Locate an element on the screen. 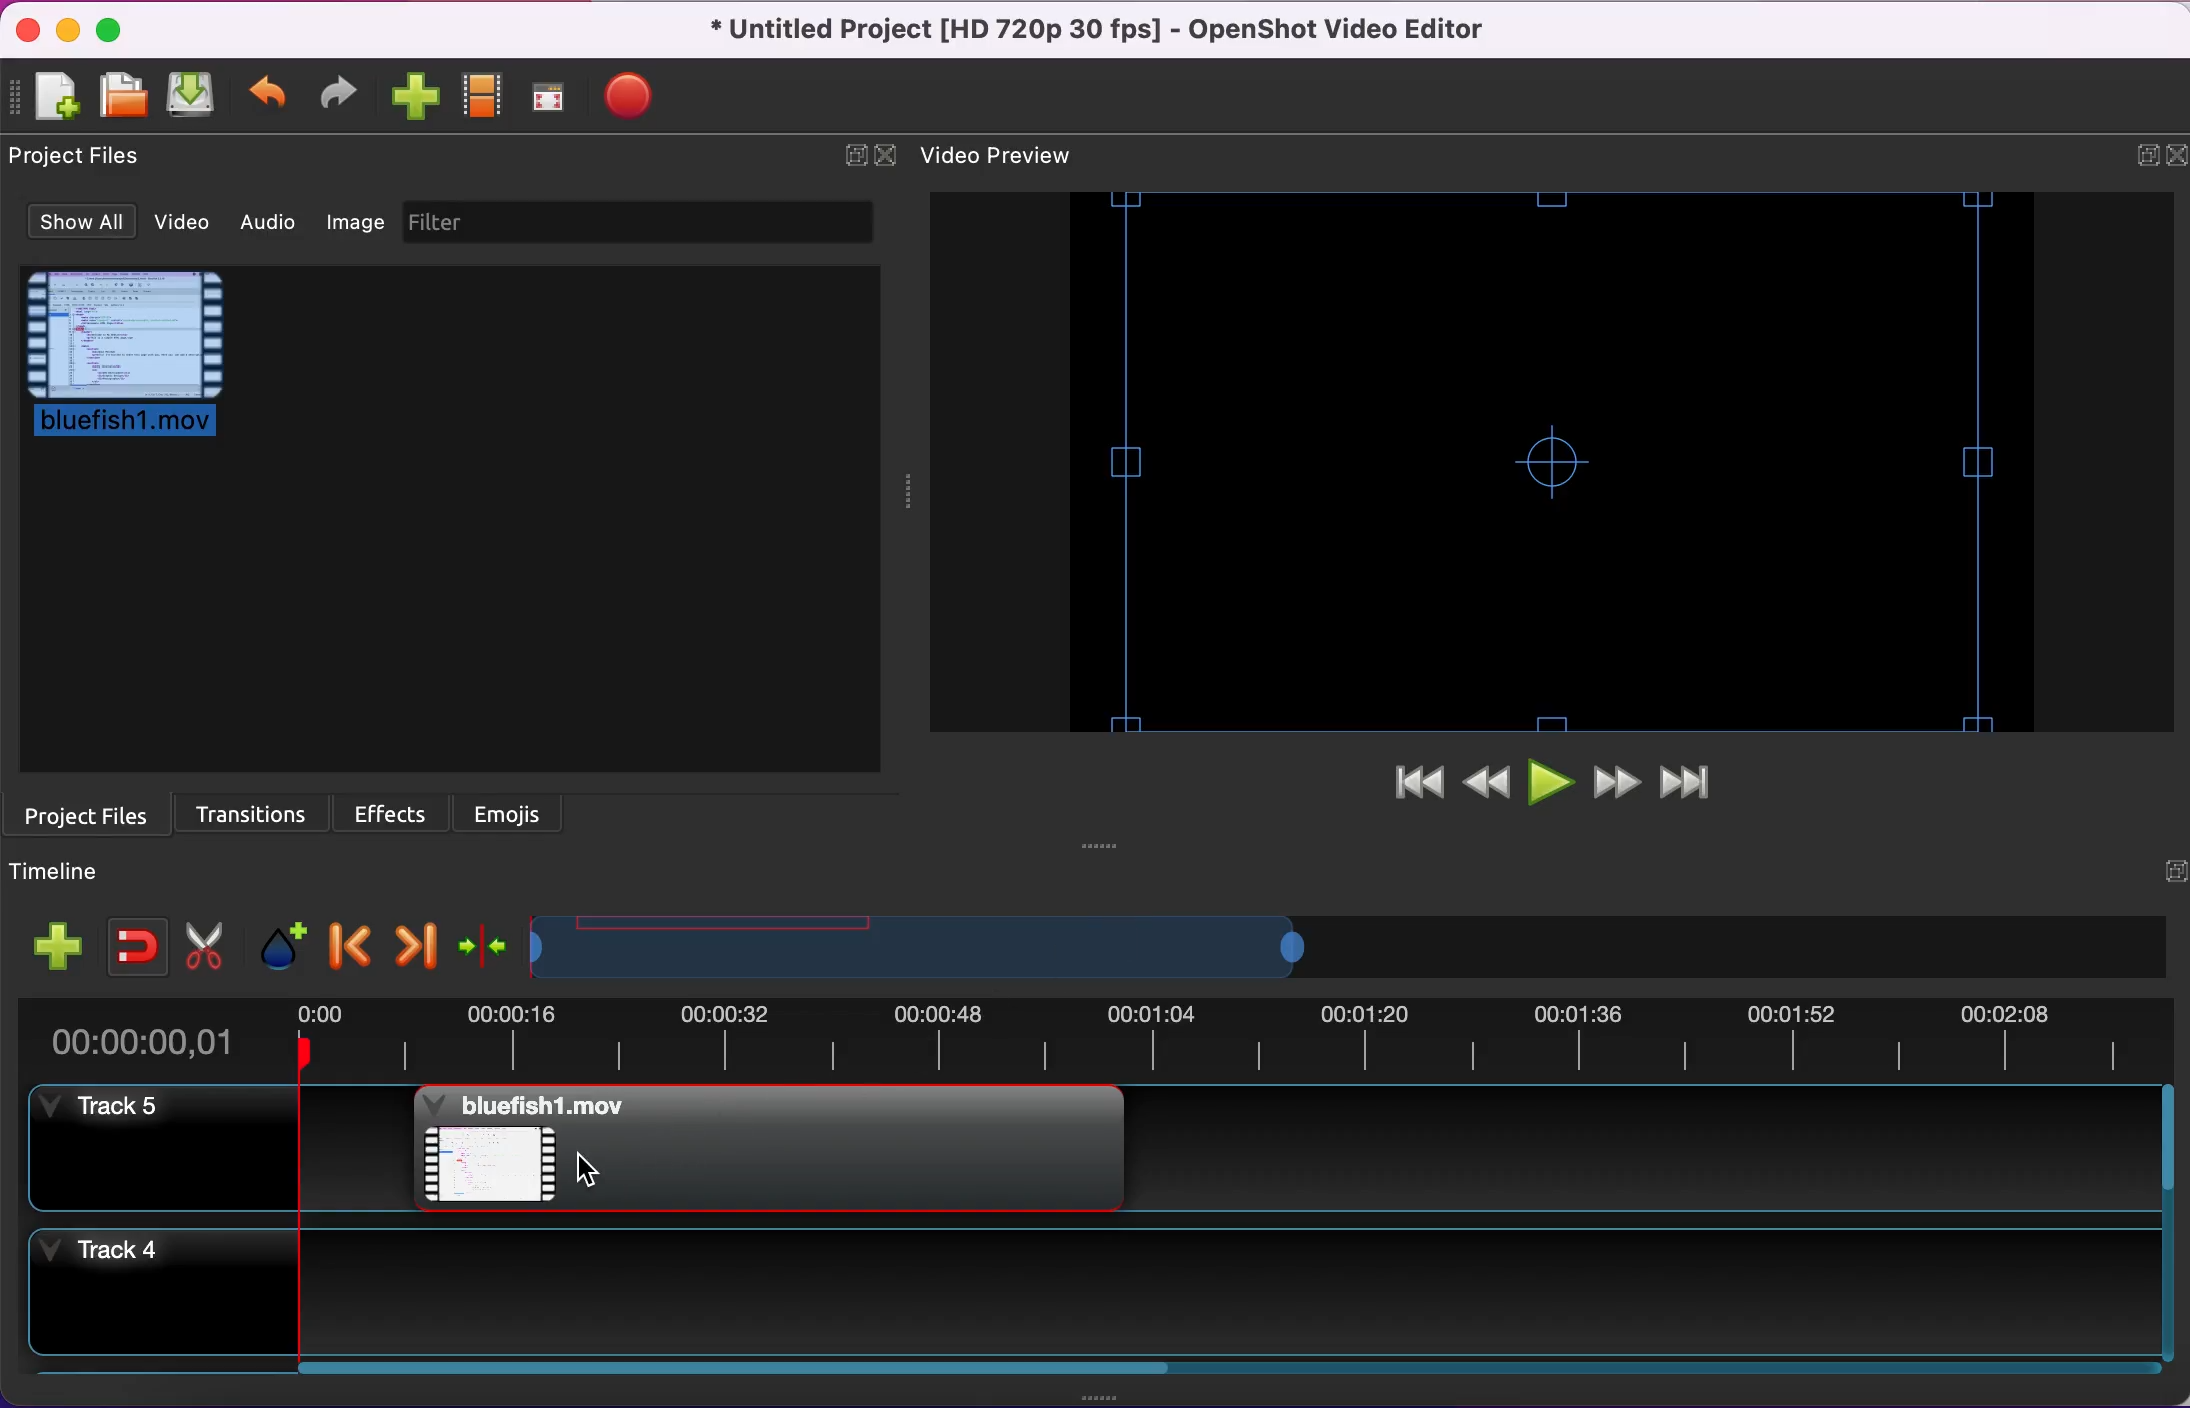 This screenshot has width=2190, height=1408. show all is located at coordinates (71, 222).